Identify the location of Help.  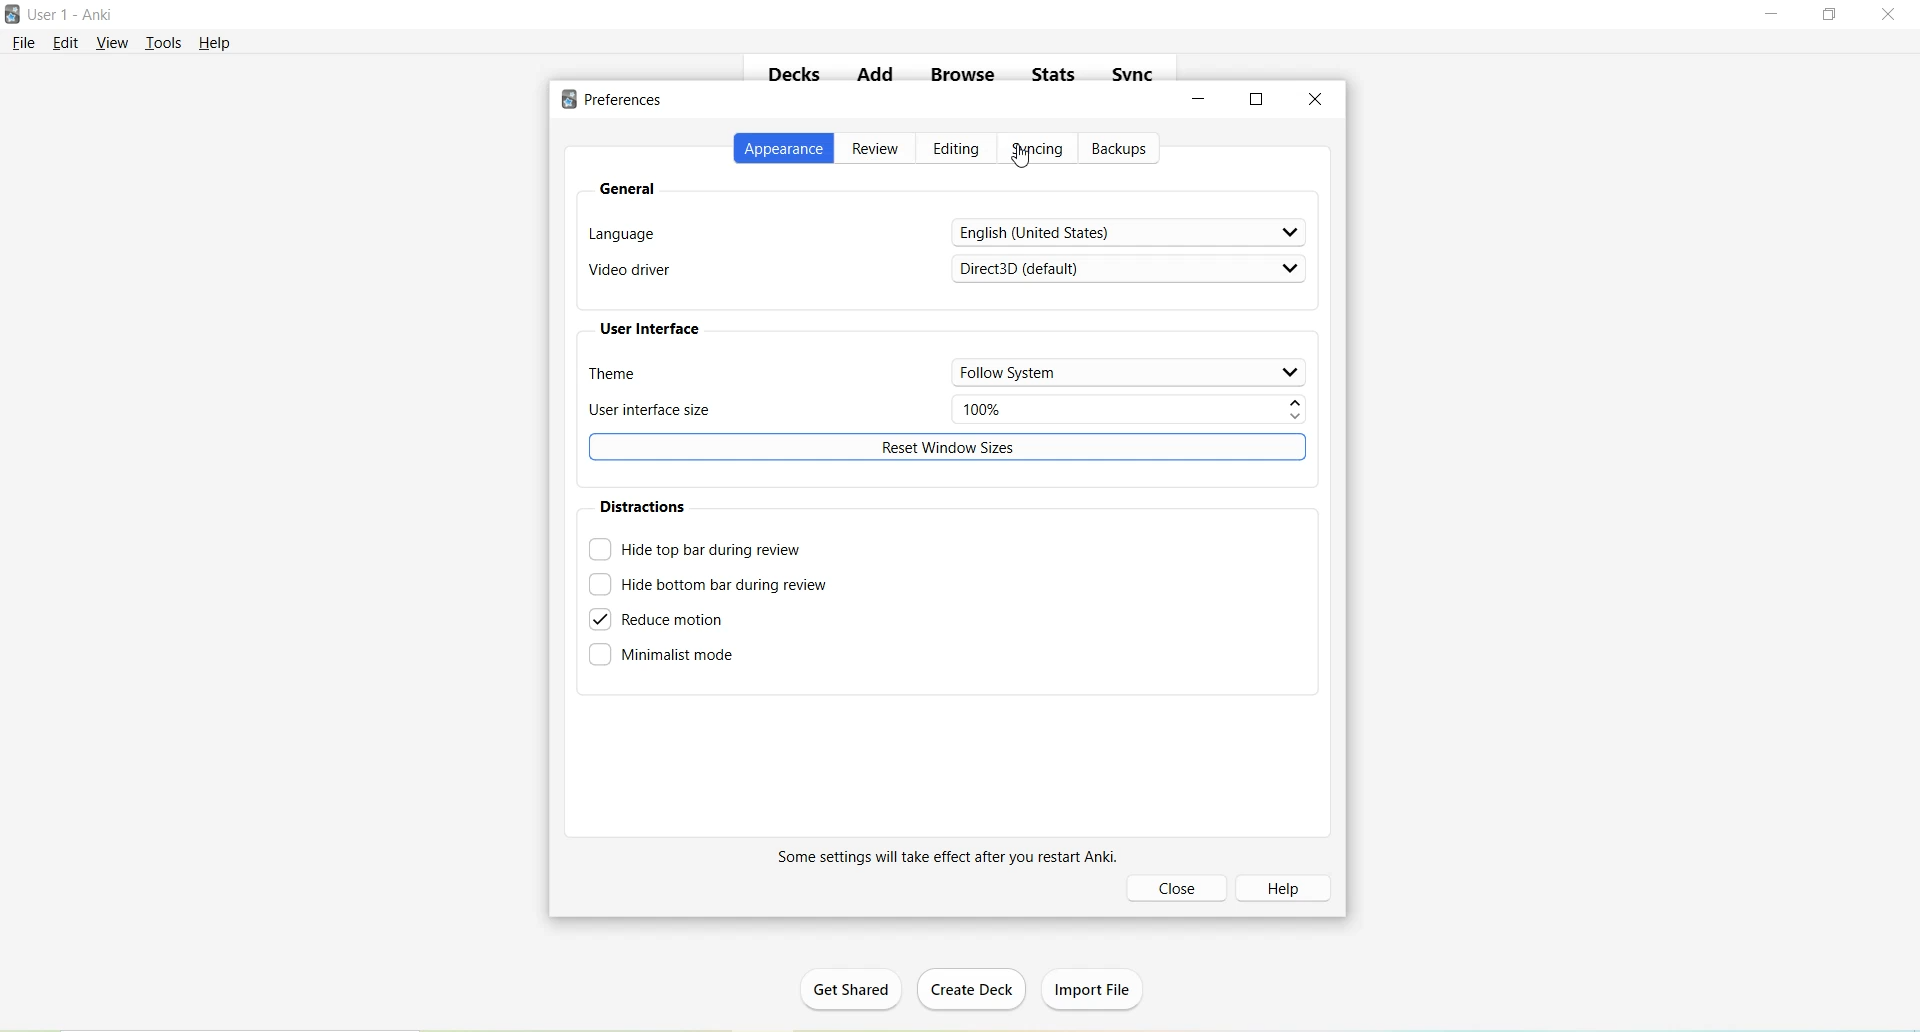
(215, 43).